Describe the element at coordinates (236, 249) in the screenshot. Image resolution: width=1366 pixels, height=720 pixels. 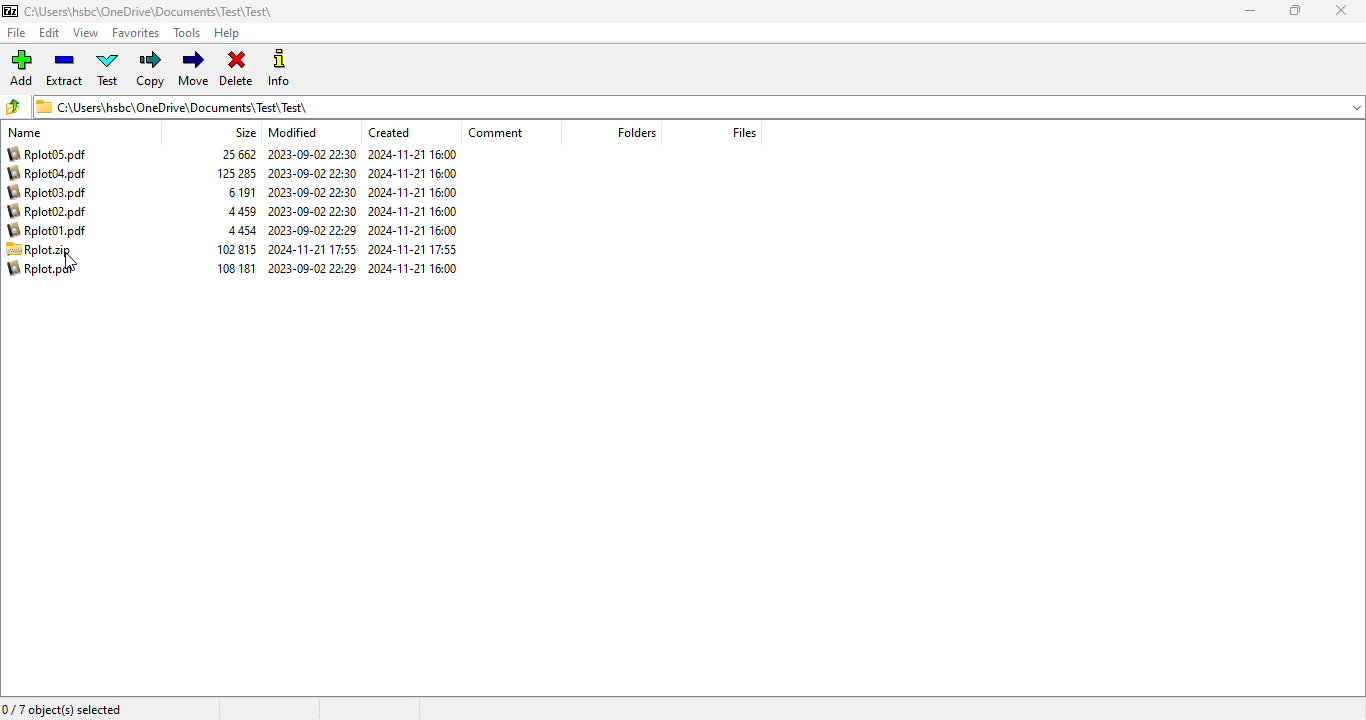
I see `102815` at that location.